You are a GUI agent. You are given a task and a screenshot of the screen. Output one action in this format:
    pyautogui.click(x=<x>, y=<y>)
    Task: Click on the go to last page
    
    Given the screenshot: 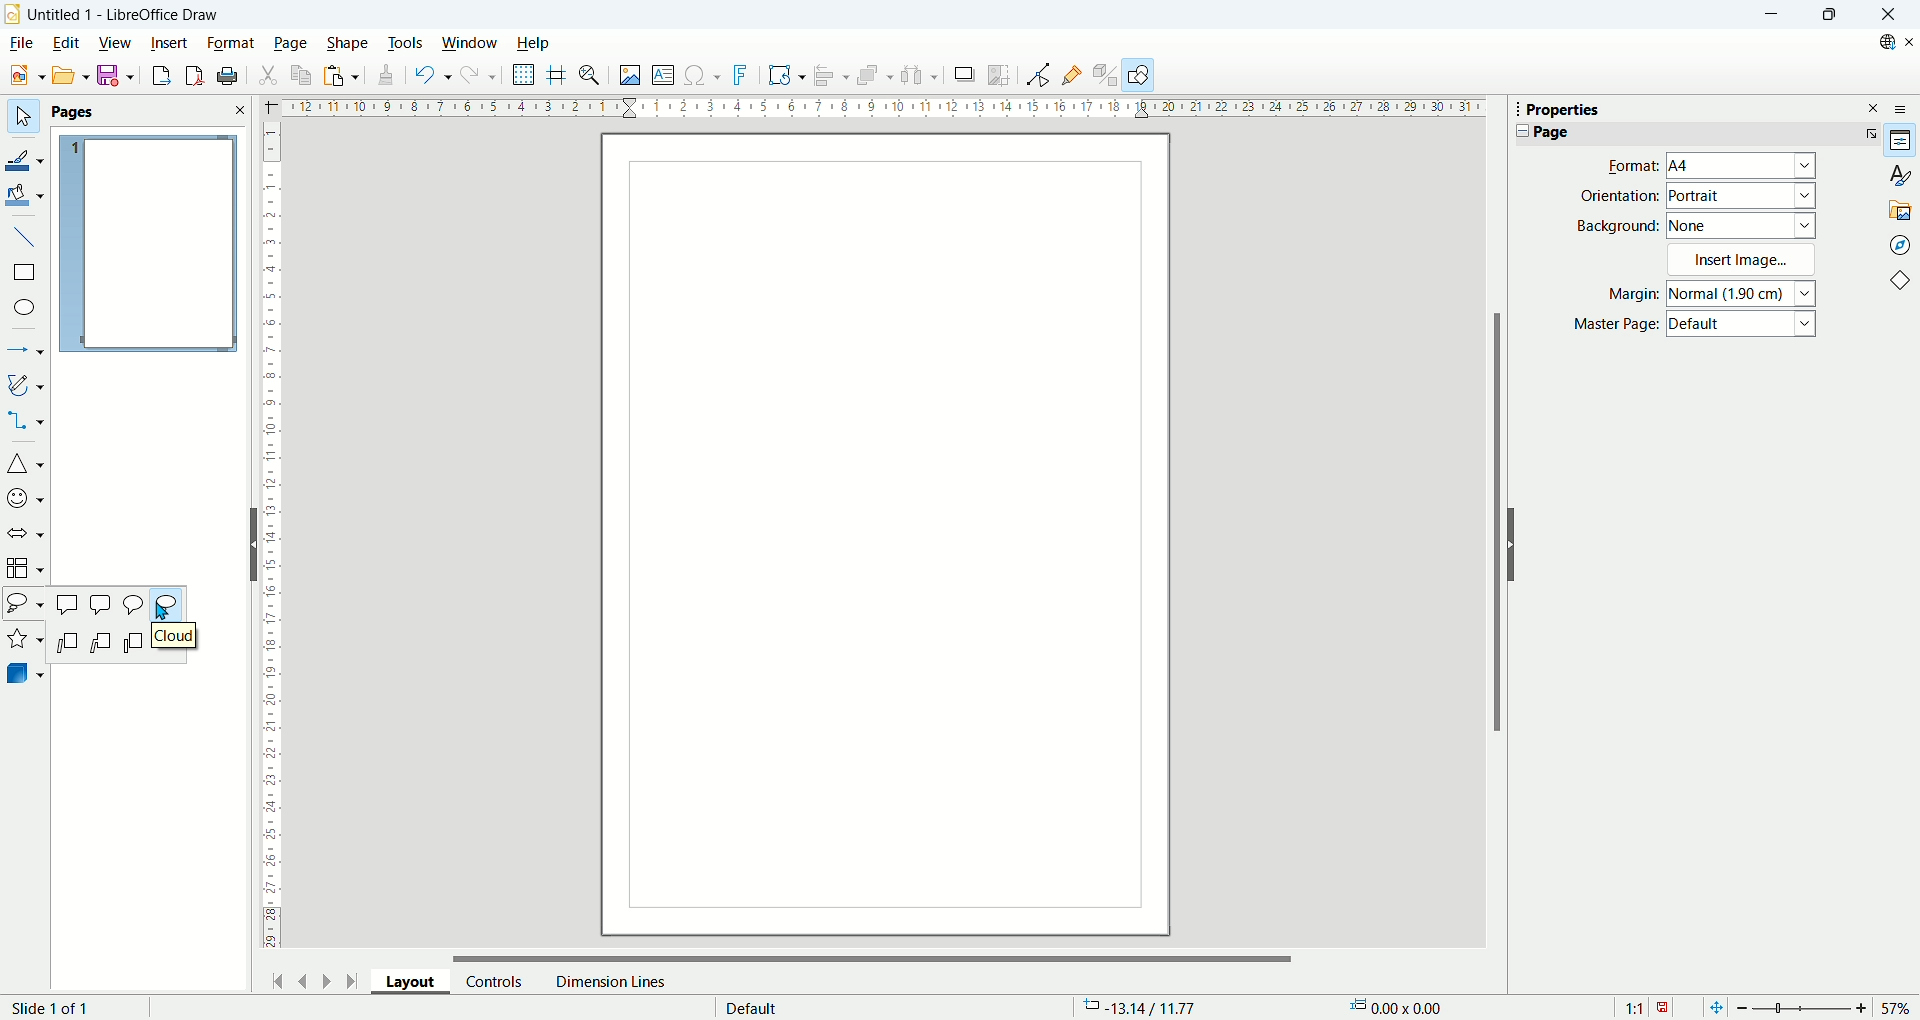 What is the action you would take?
    pyautogui.click(x=353, y=981)
    